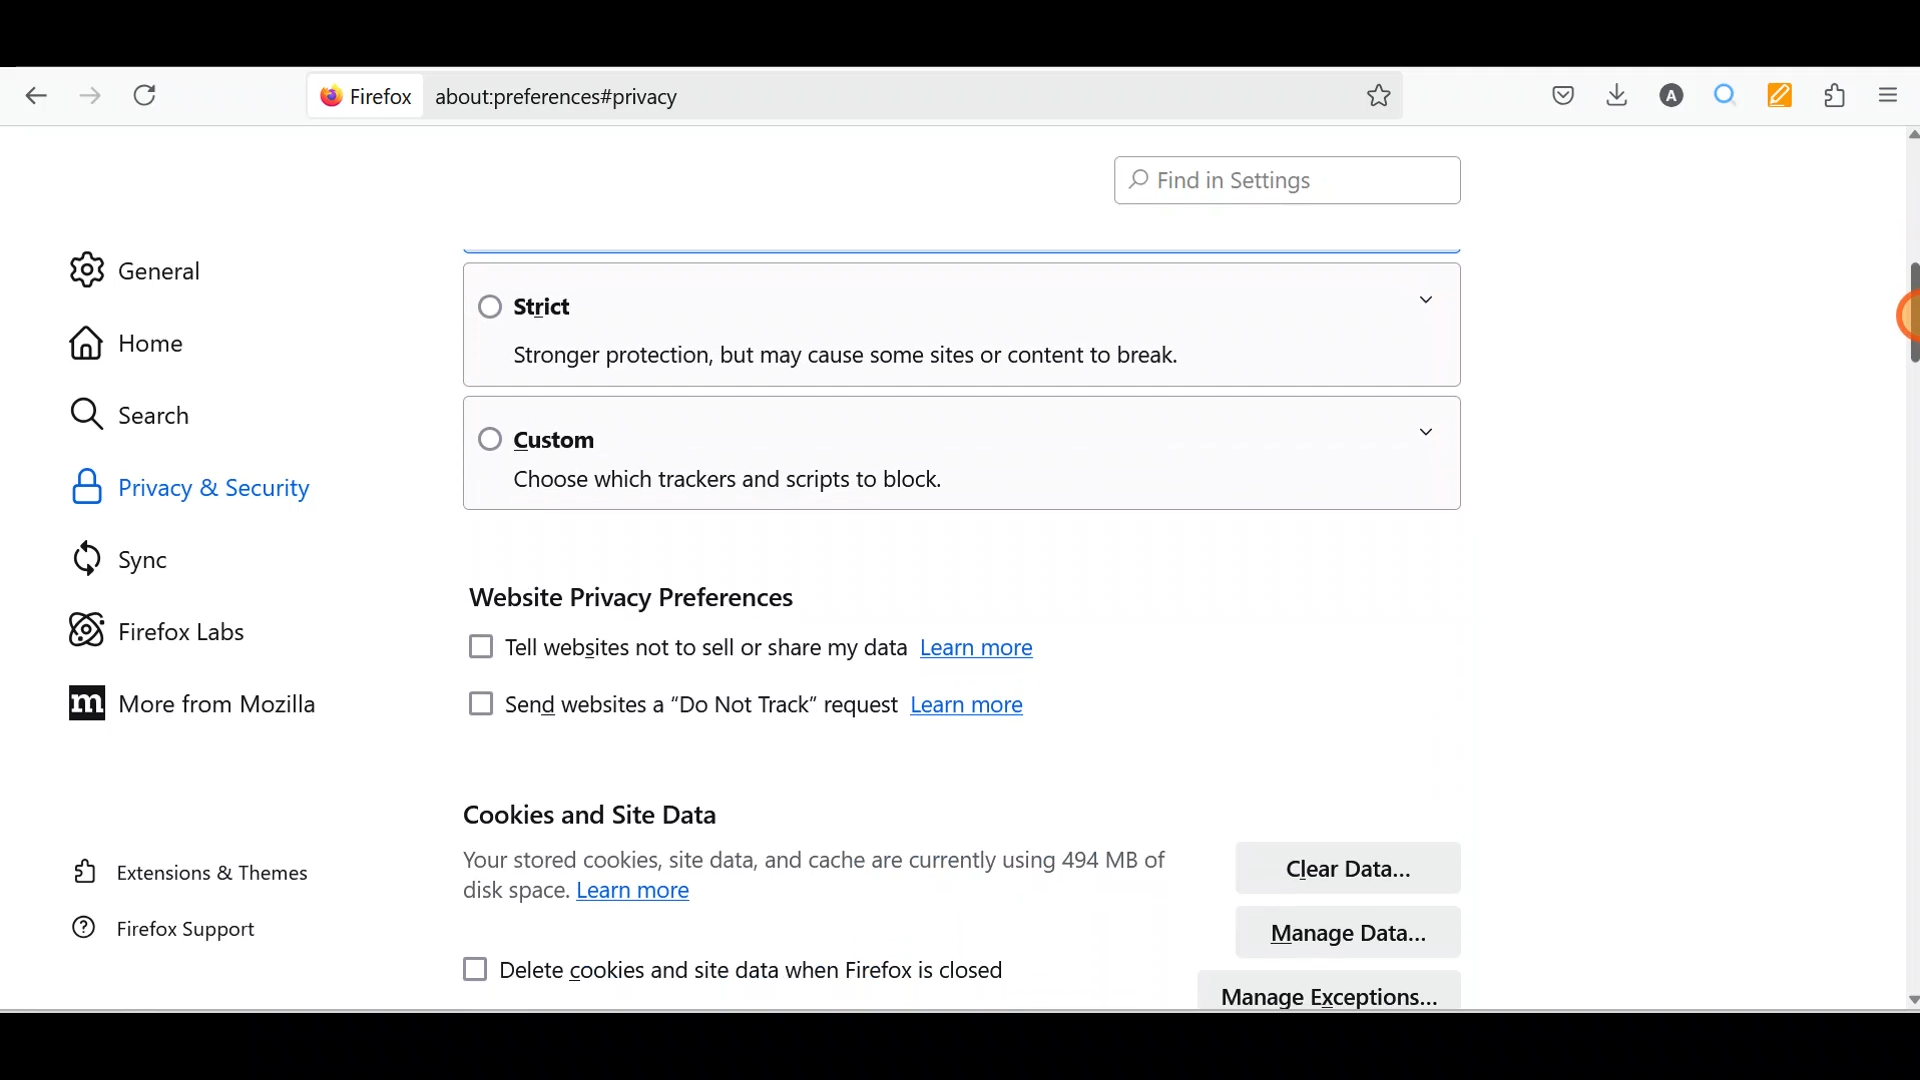 The width and height of the screenshot is (1920, 1080). Describe the element at coordinates (538, 437) in the screenshot. I see `Custom ` at that location.